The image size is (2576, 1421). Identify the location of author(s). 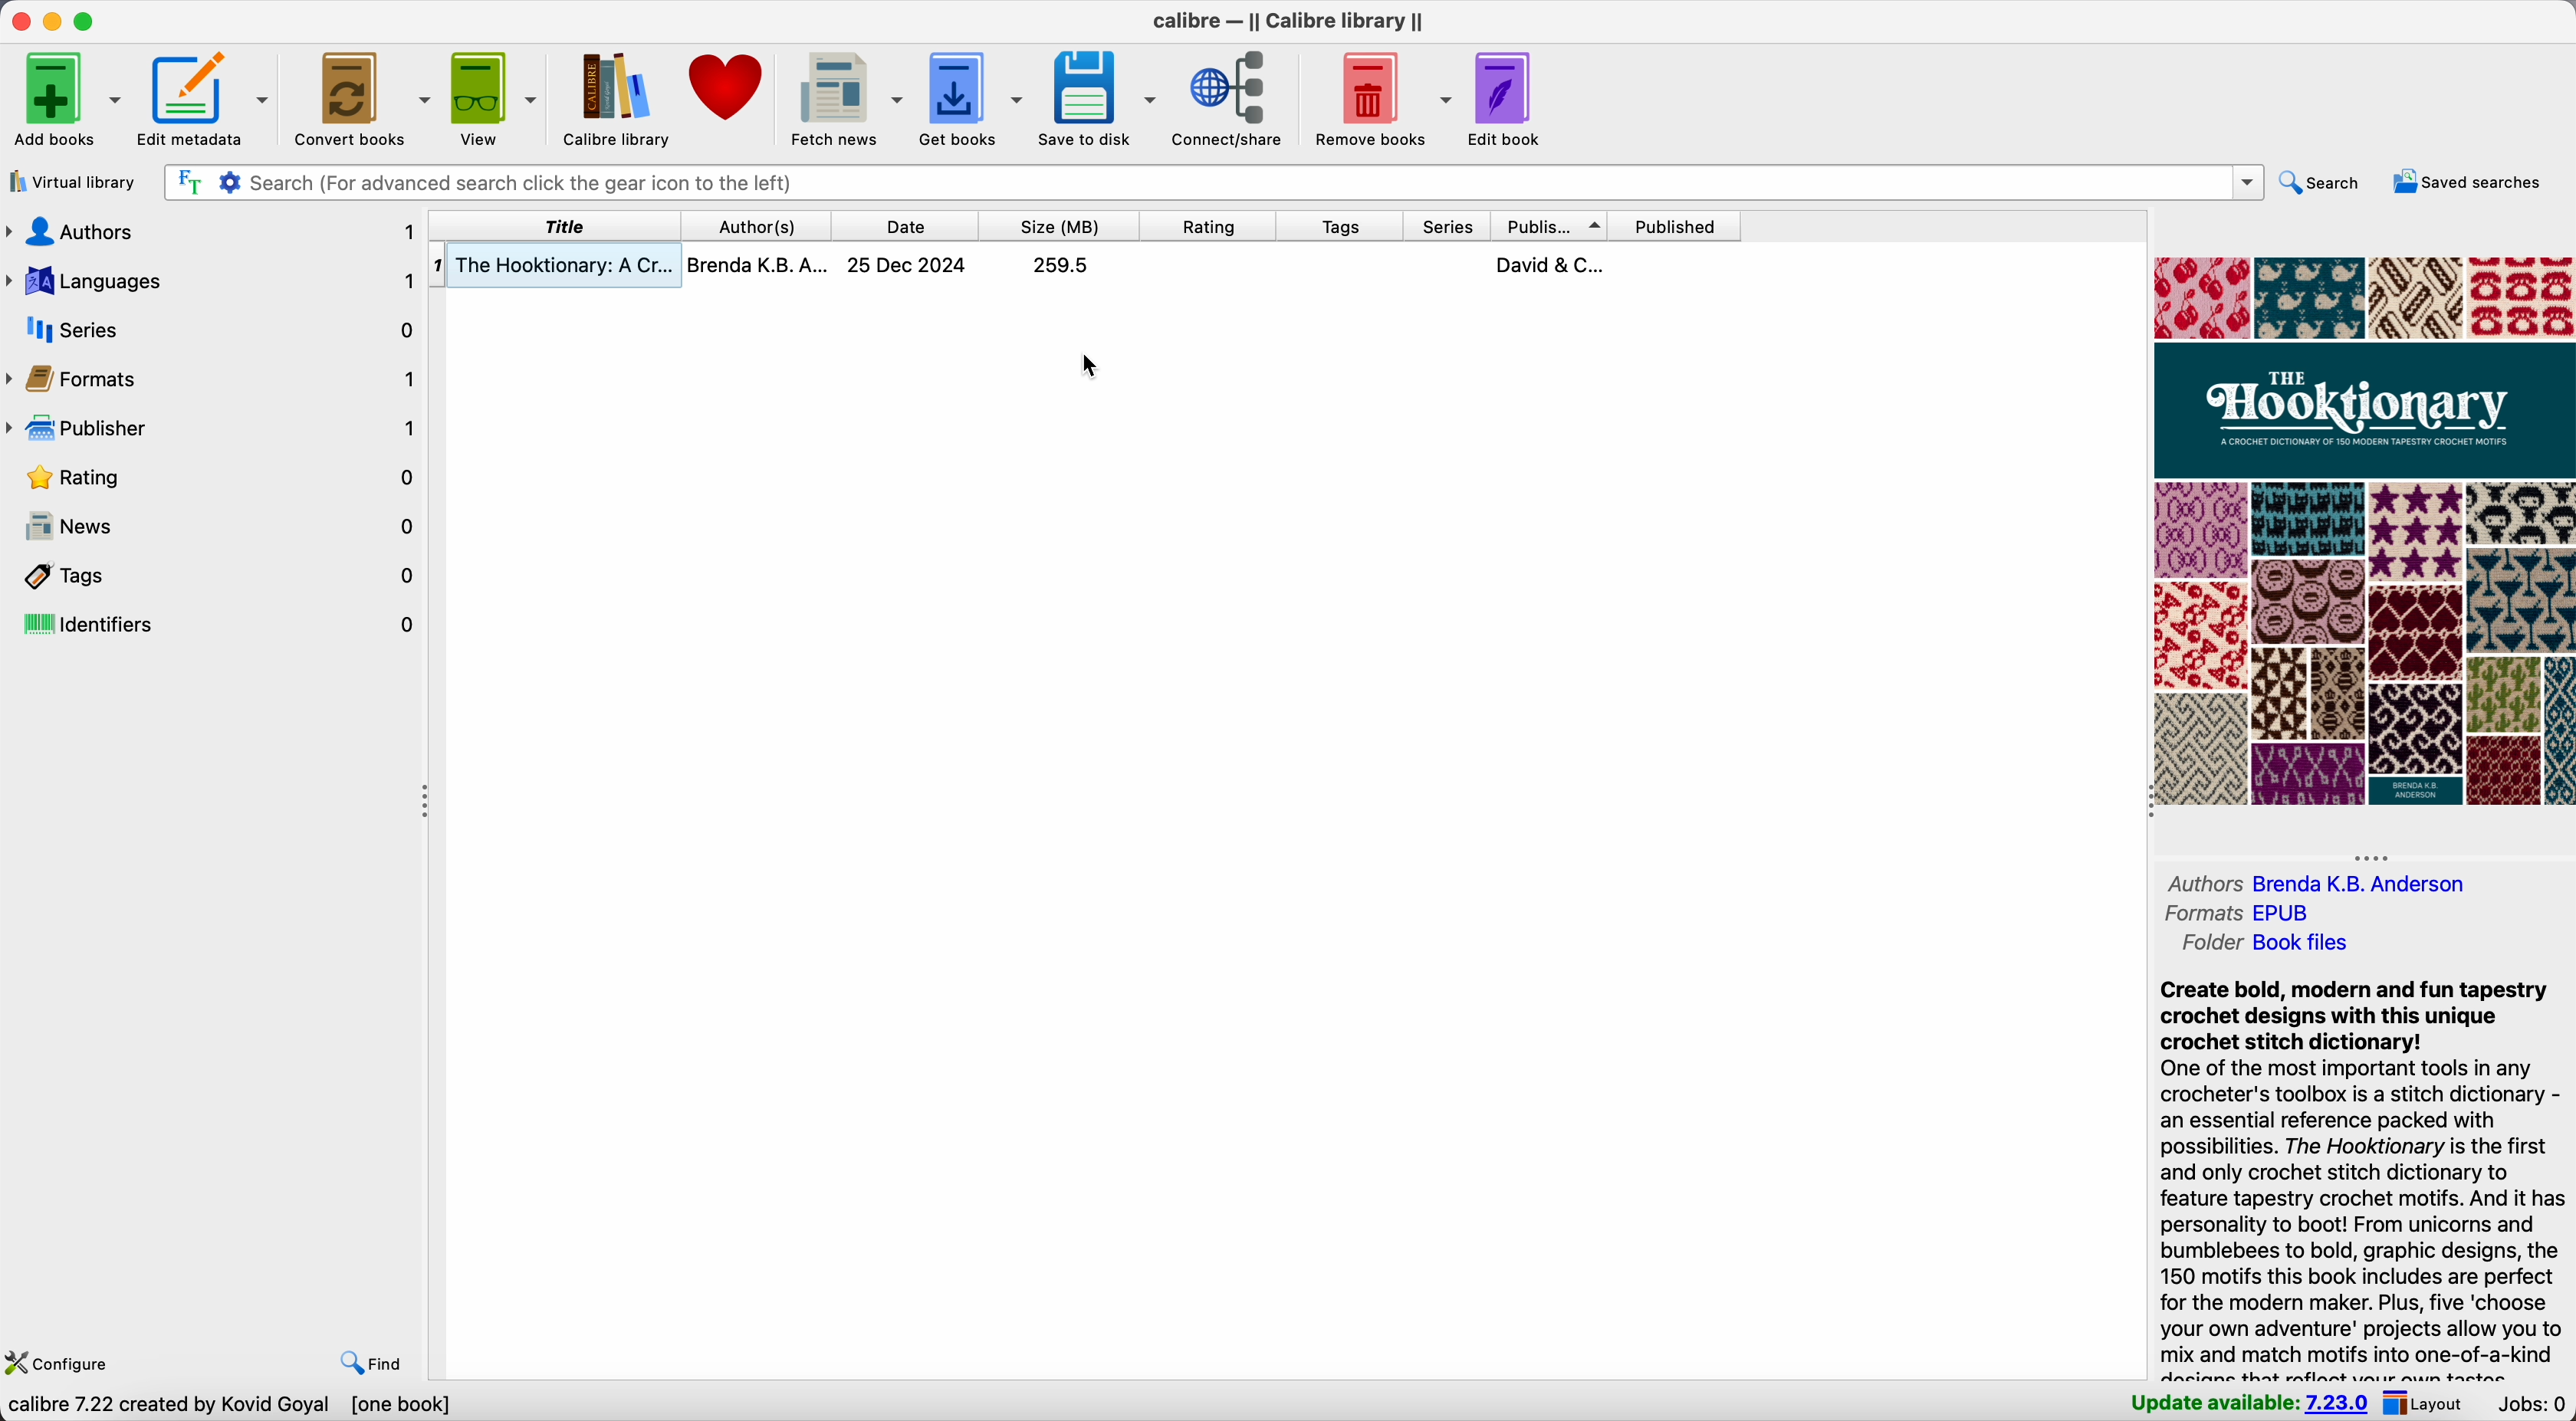
(2448, 756).